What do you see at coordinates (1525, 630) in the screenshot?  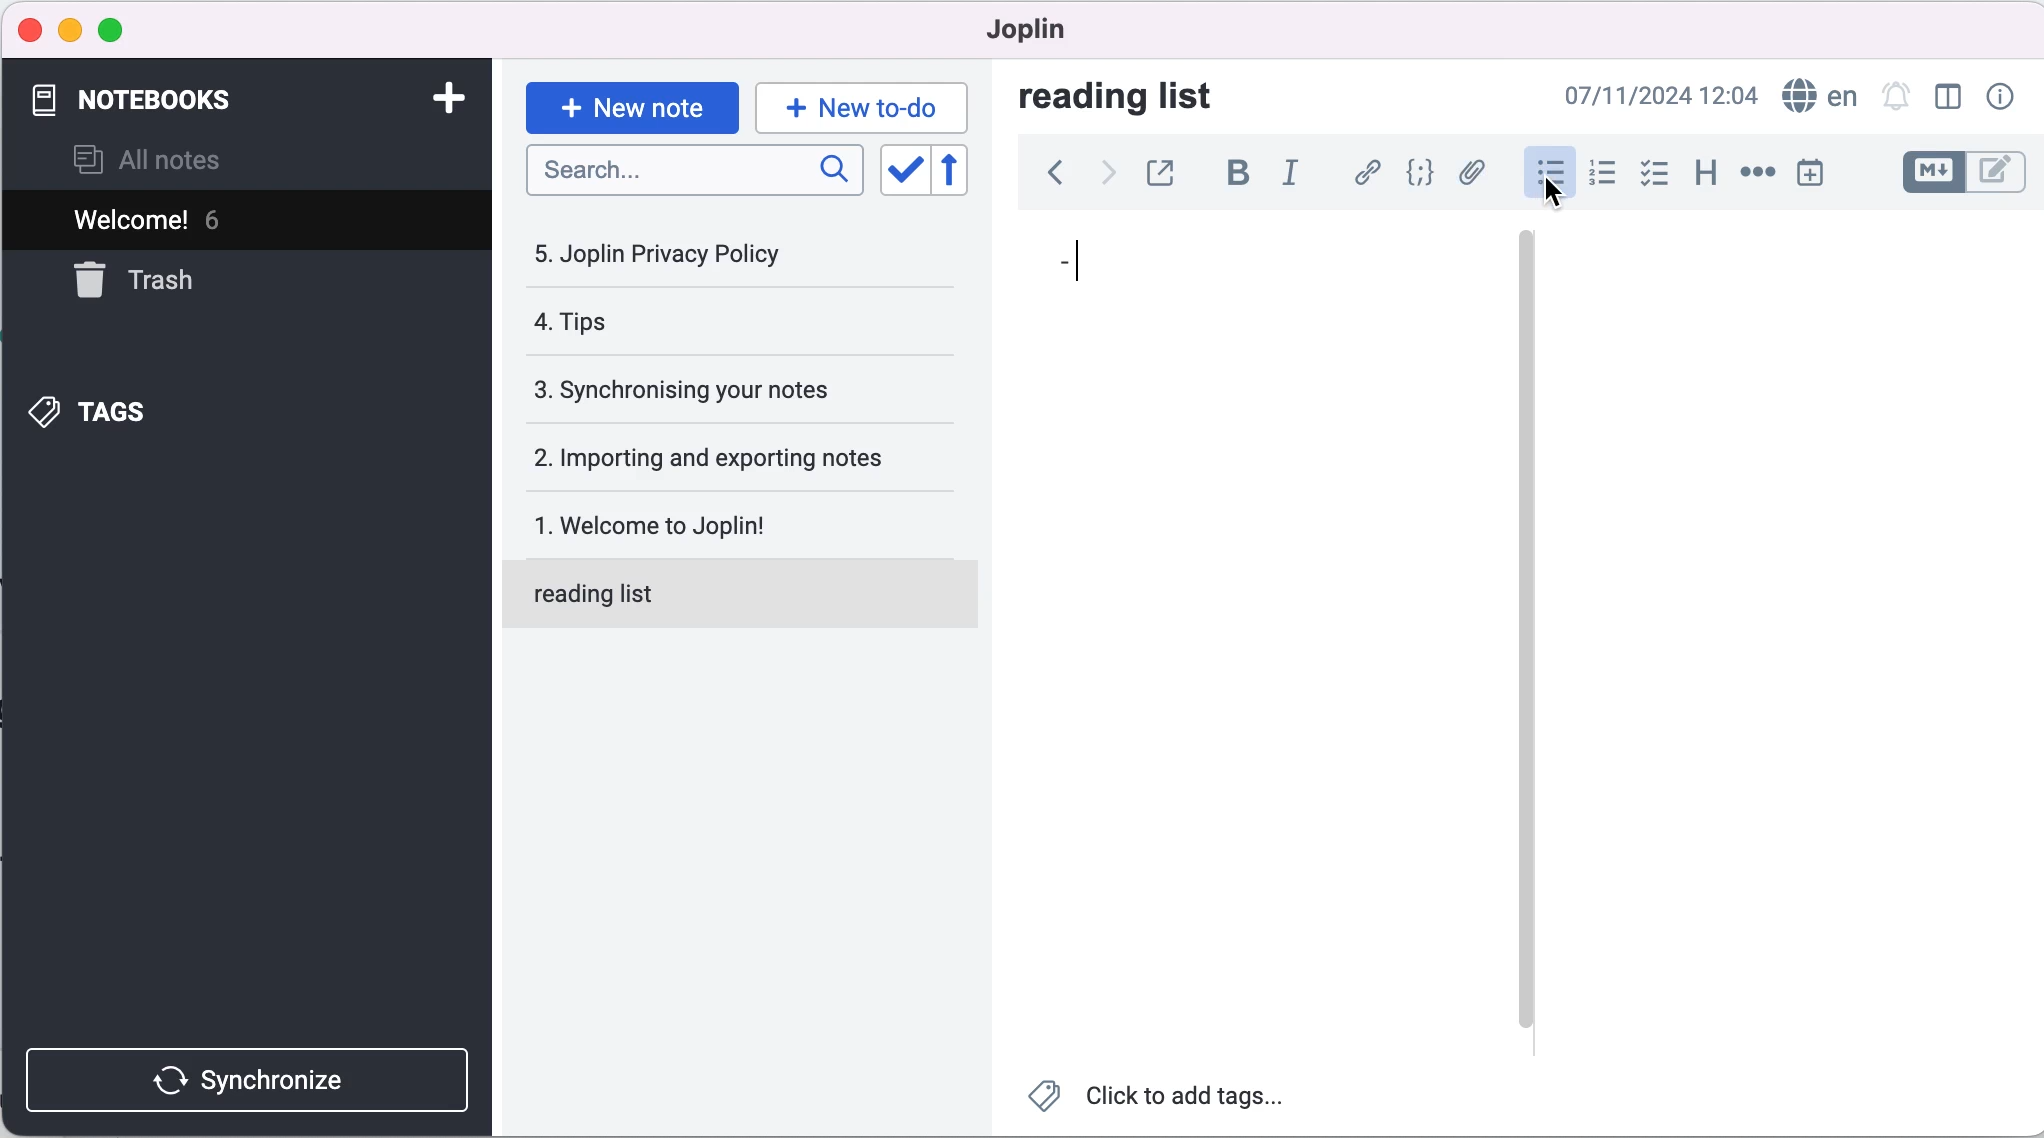 I see `vertical slider` at bounding box center [1525, 630].